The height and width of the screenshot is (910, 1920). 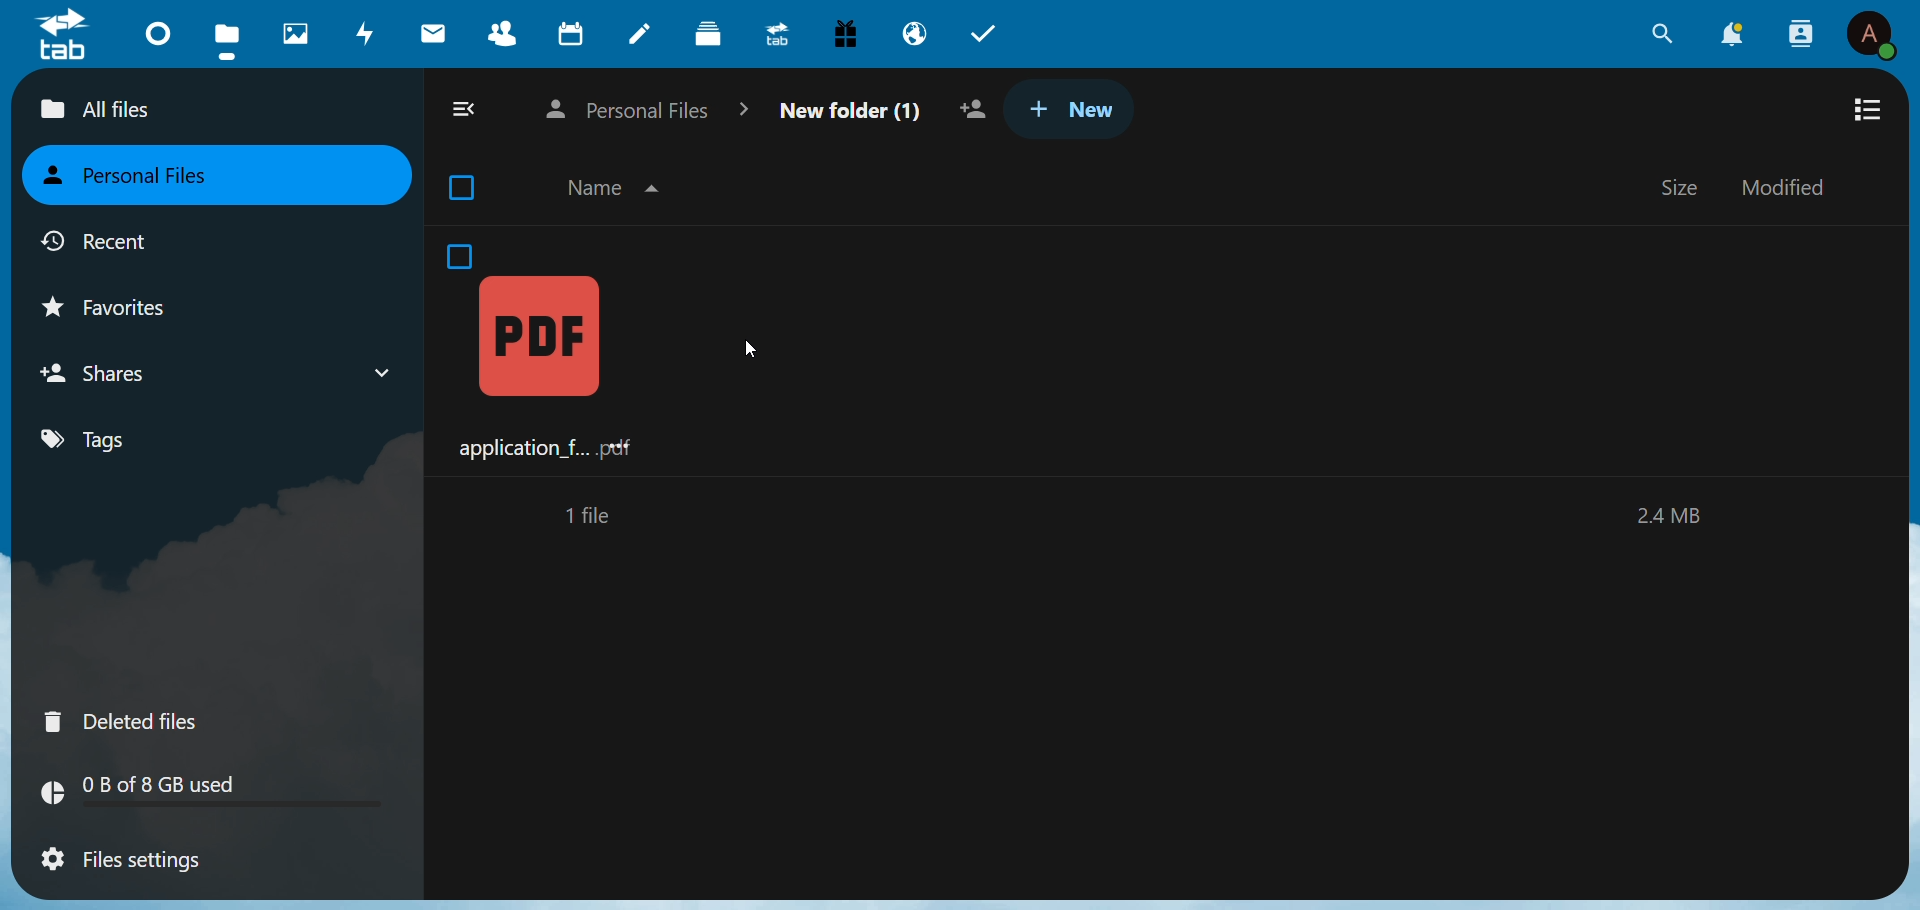 I want to click on deleted files, so click(x=124, y=720).